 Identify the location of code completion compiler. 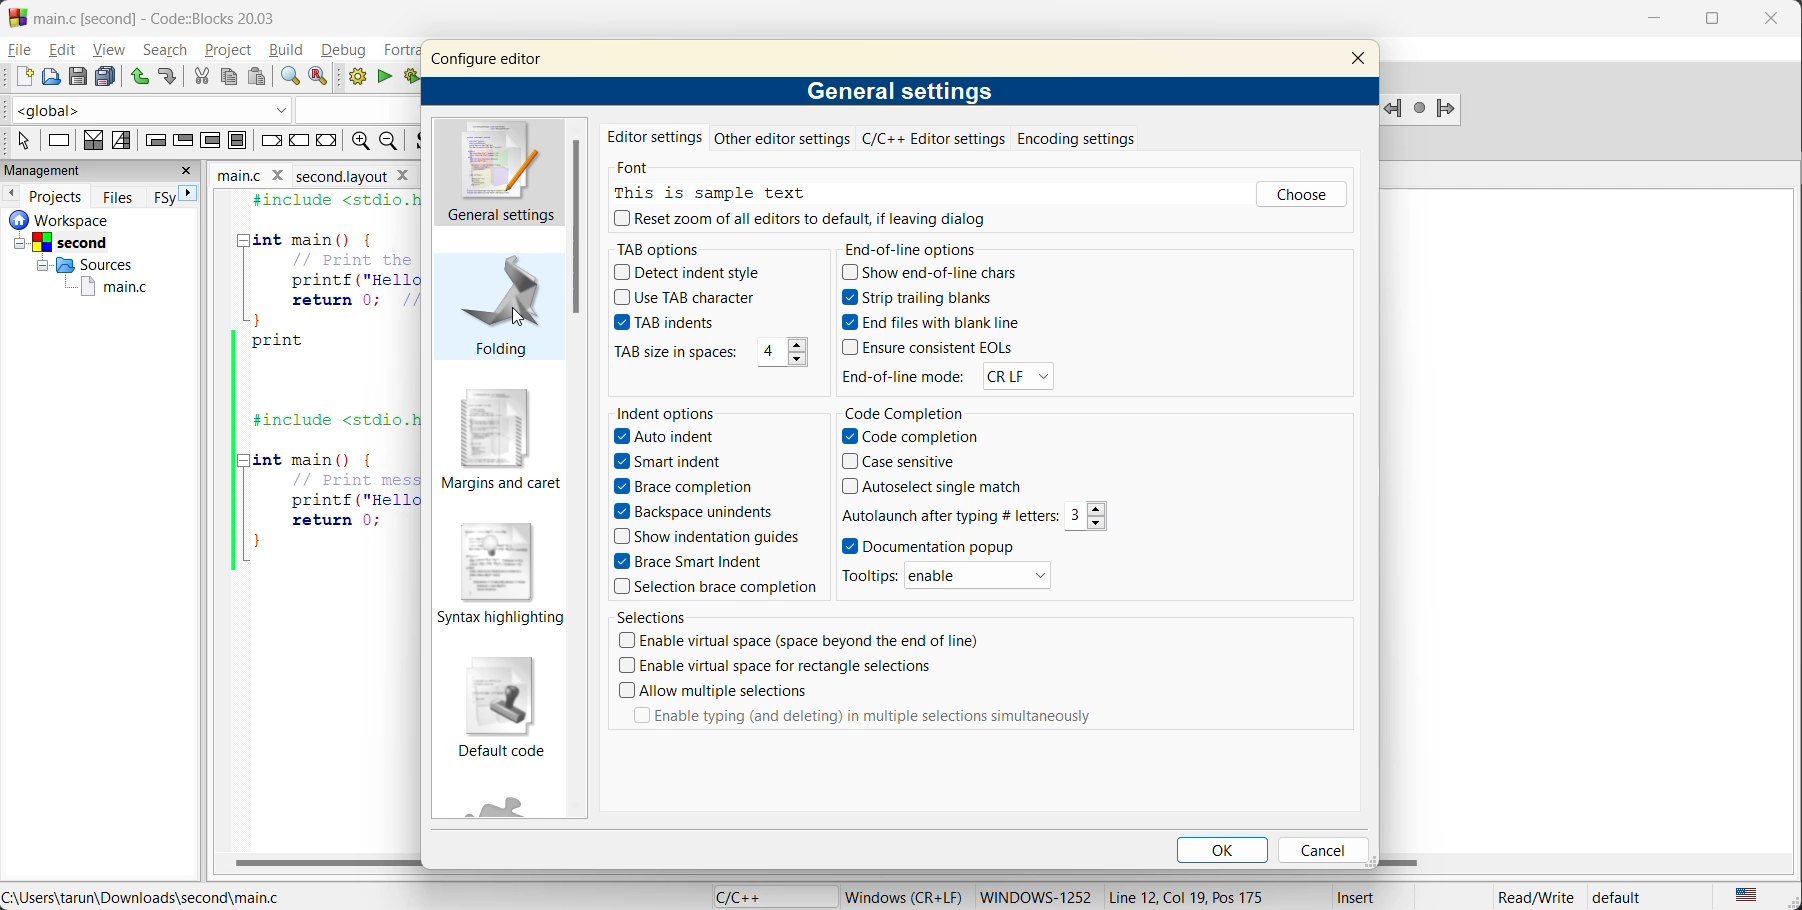
(207, 107).